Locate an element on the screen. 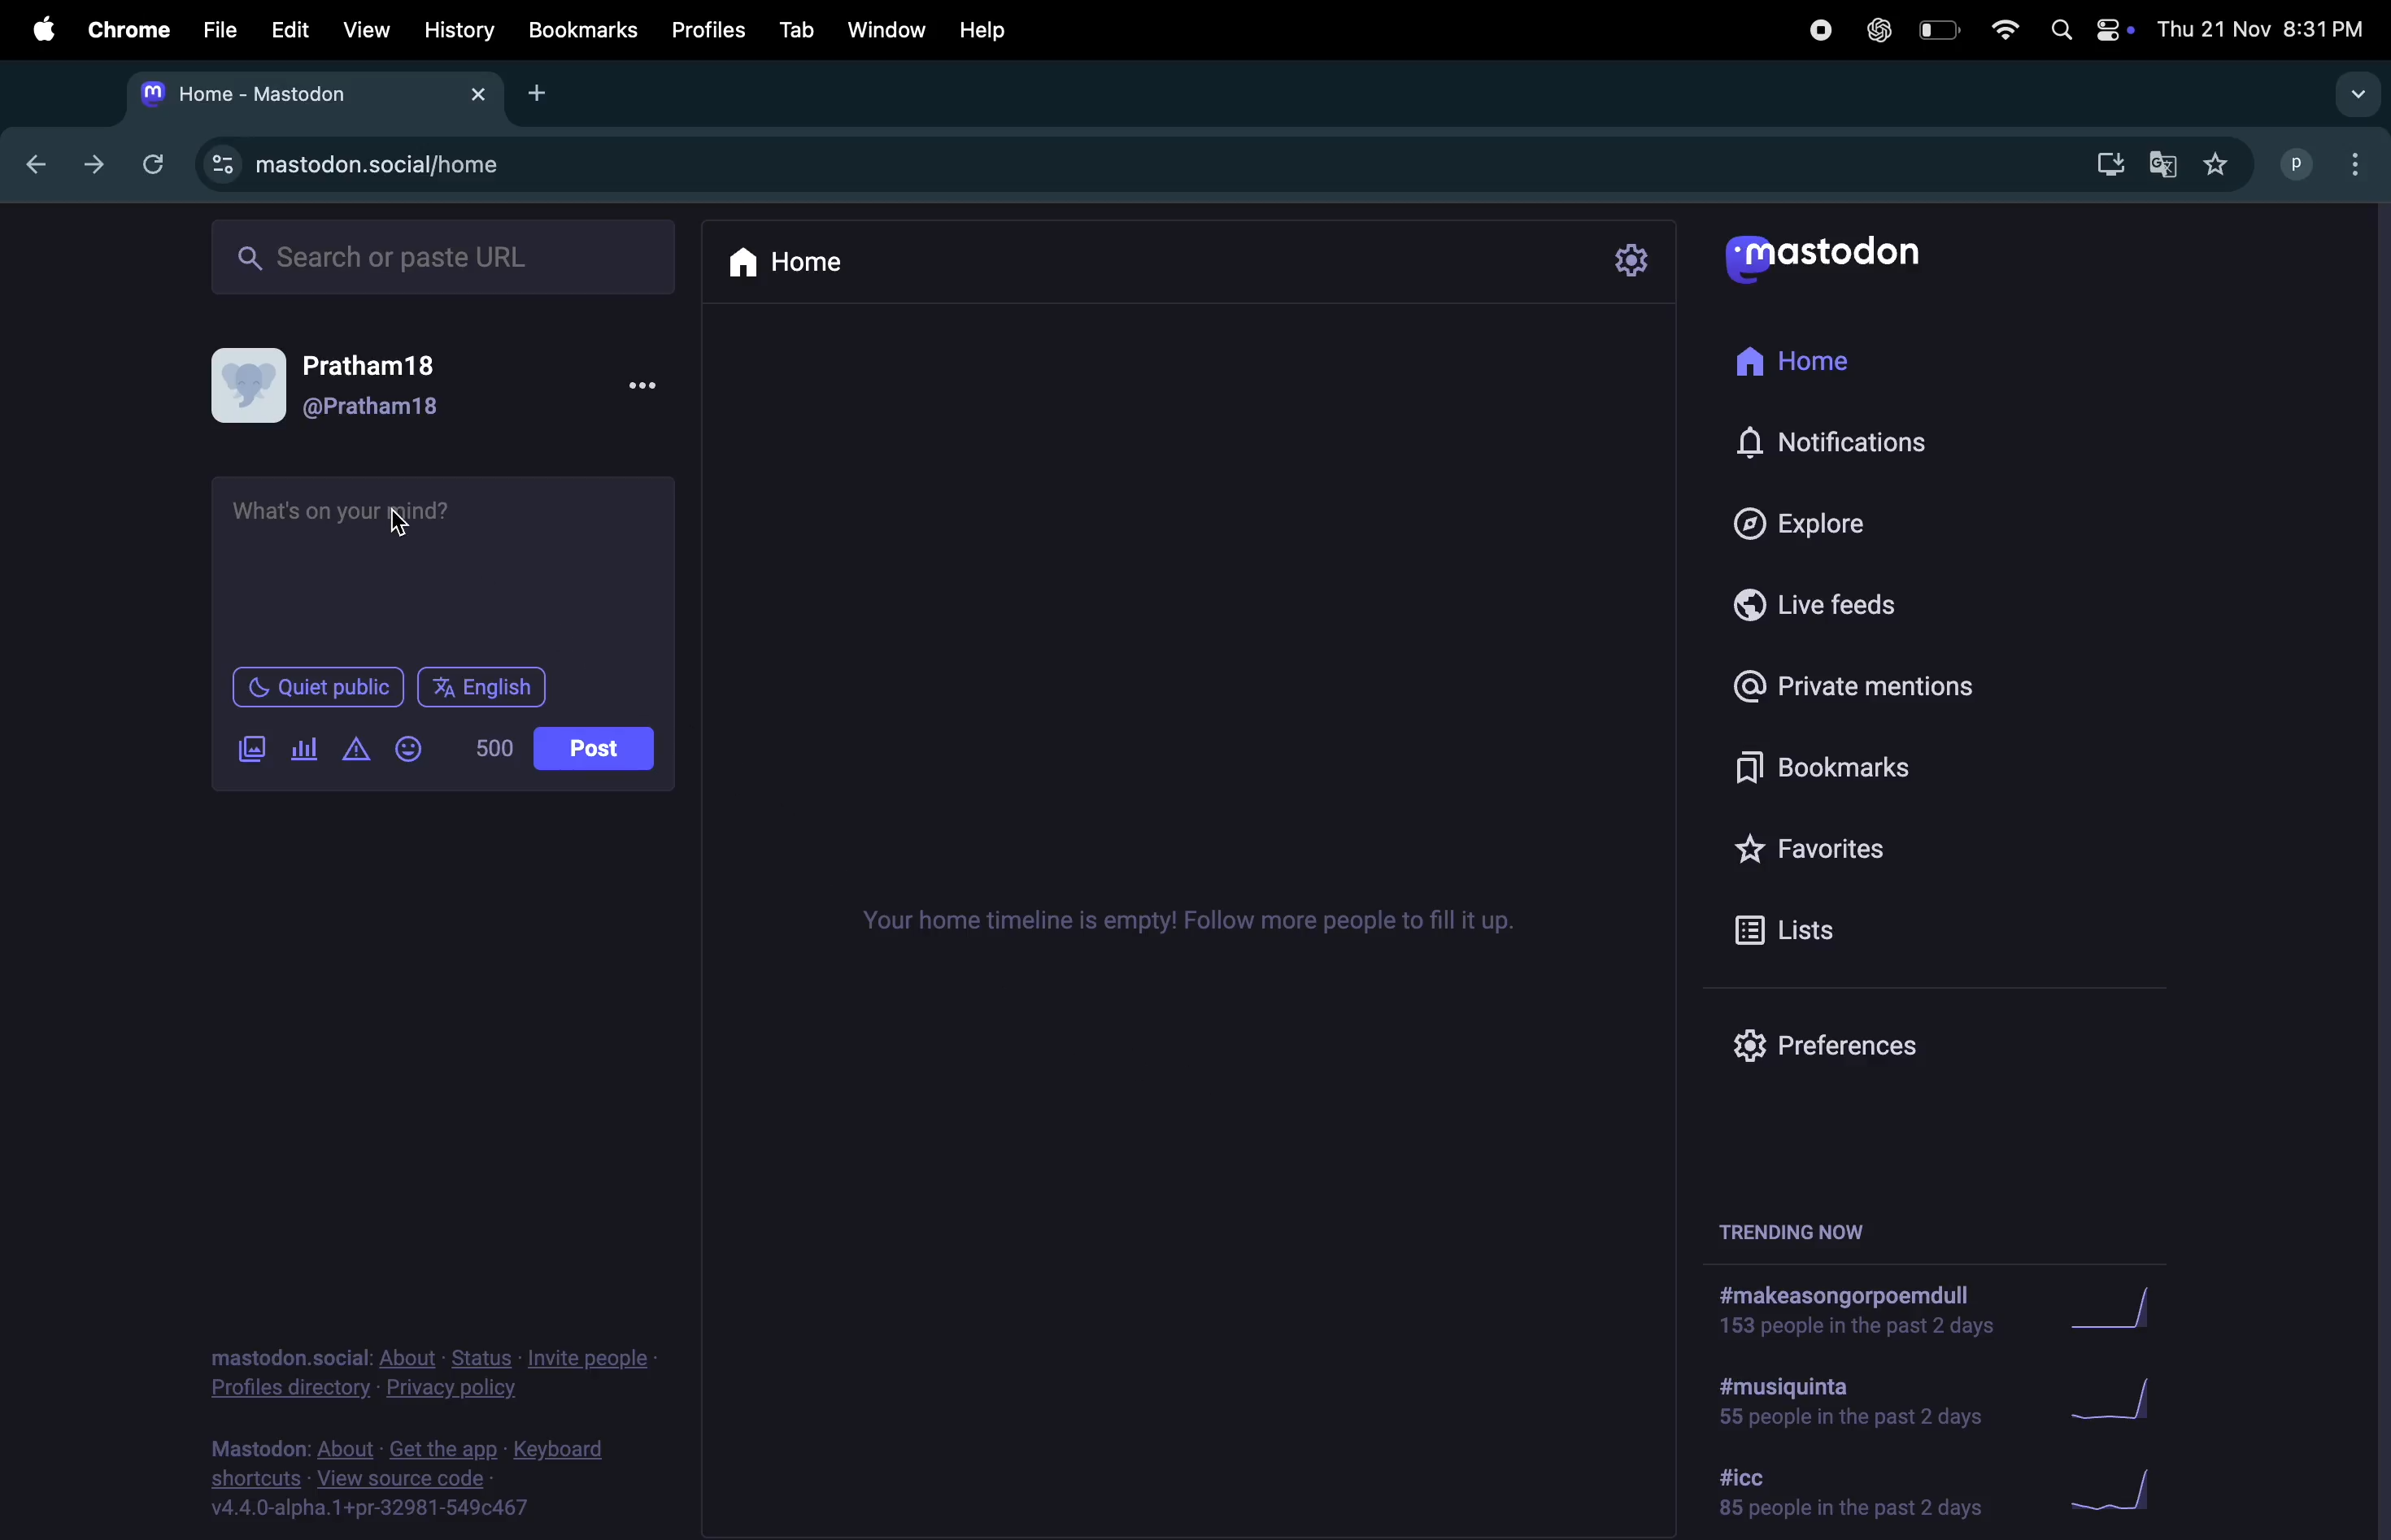  record is located at coordinates (1812, 27).